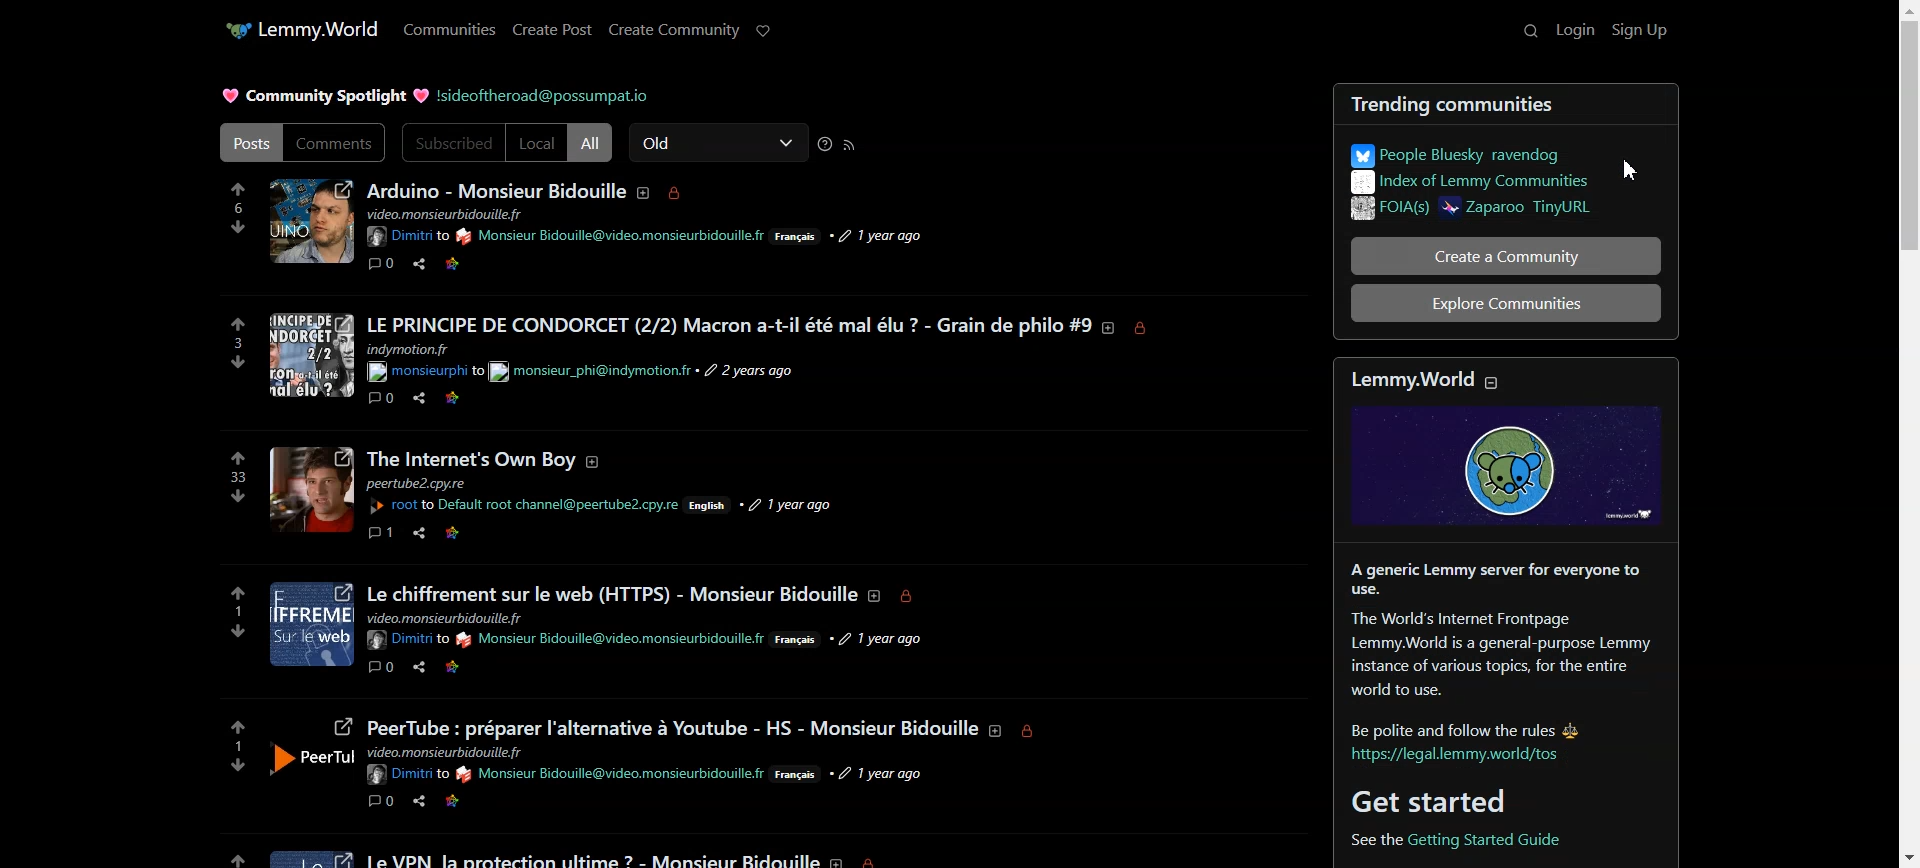 Image resolution: width=1920 pixels, height=868 pixels. Describe the element at coordinates (995, 730) in the screenshot. I see `about` at that location.